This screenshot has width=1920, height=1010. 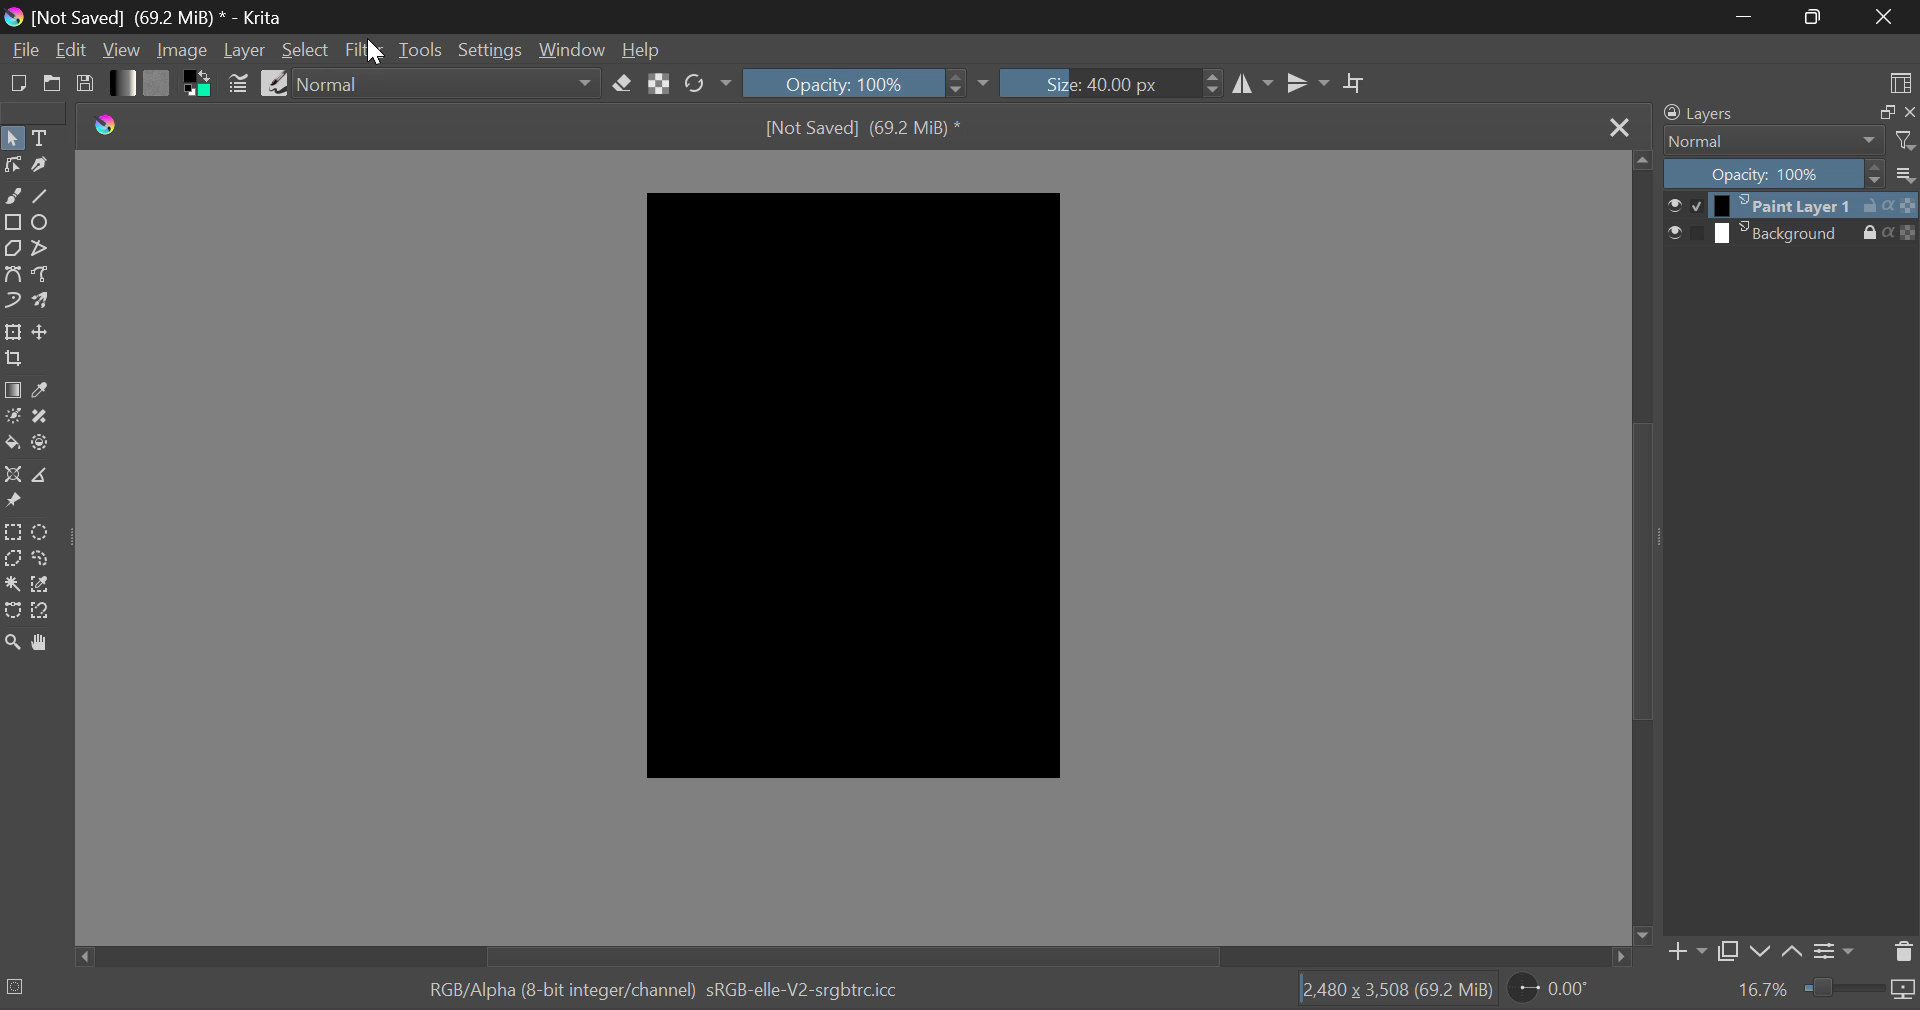 What do you see at coordinates (1861, 994) in the screenshot?
I see `Zoom` at bounding box center [1861, 994].